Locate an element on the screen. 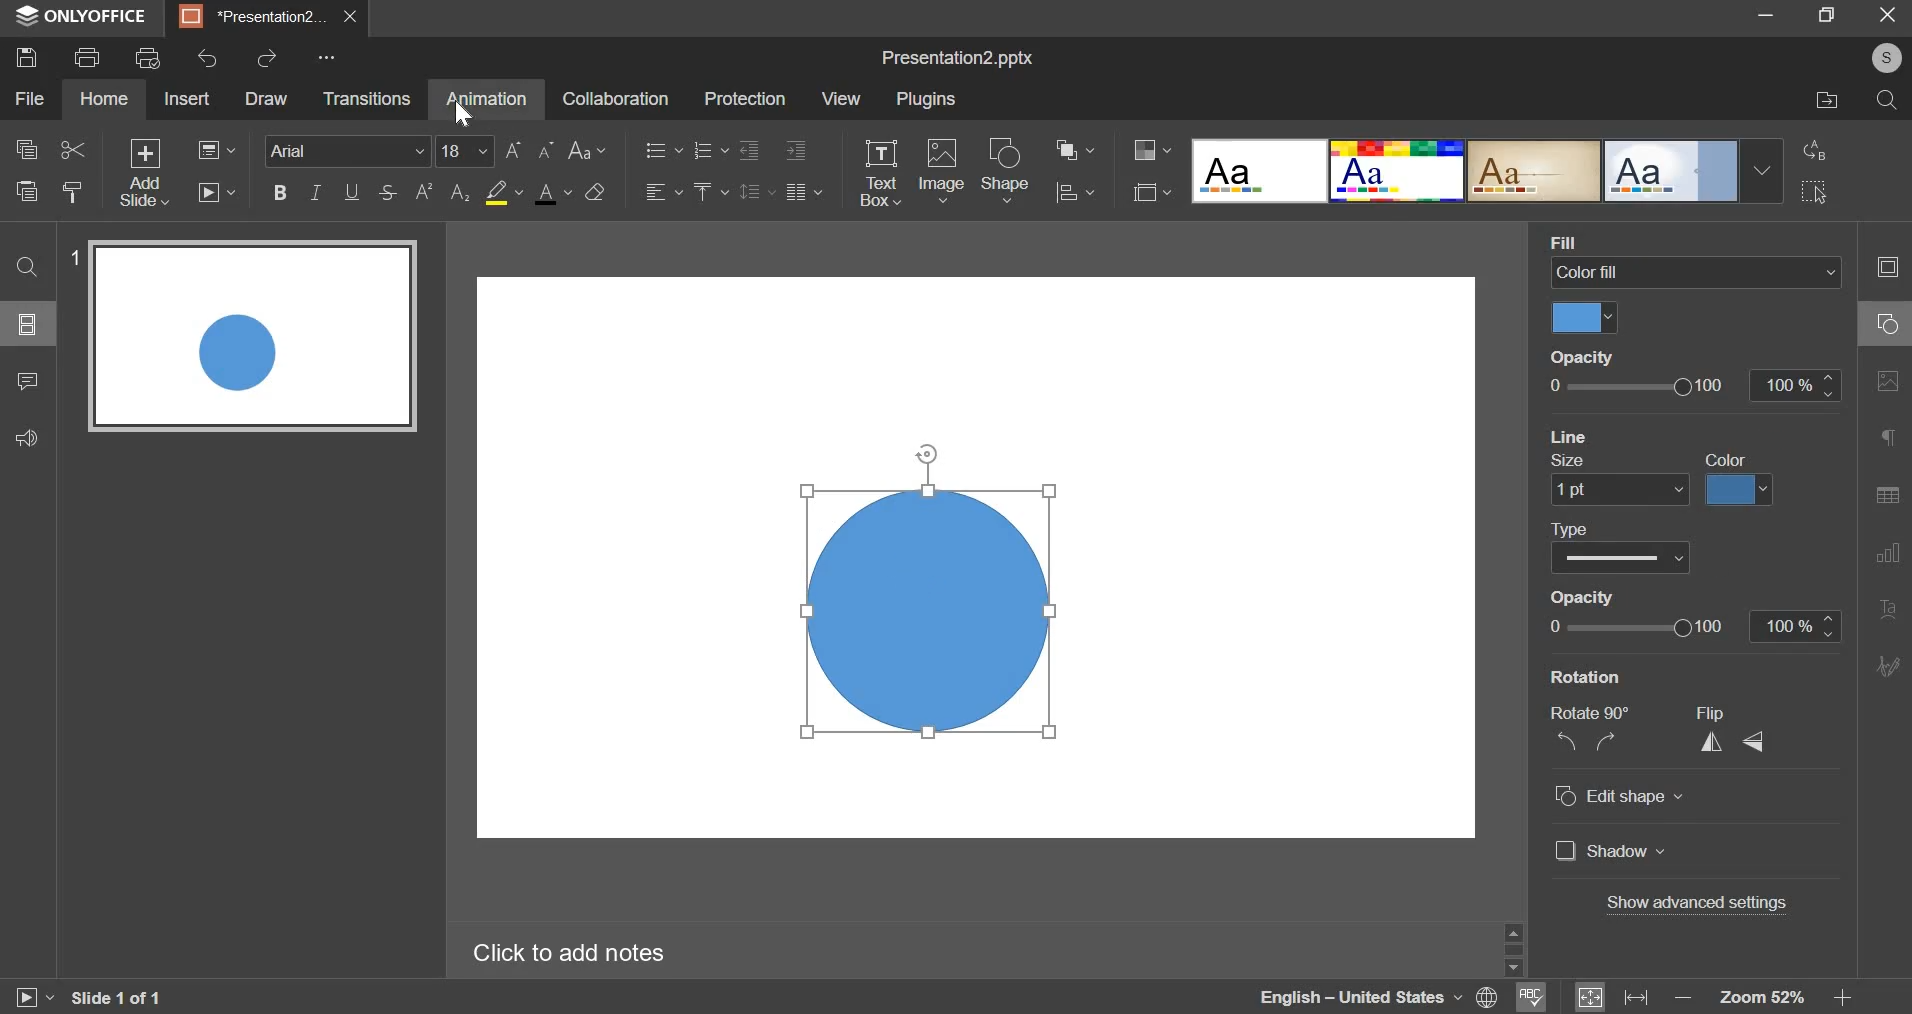 The image size is (1912, 1014). undo is located at coordinates (209, 59).